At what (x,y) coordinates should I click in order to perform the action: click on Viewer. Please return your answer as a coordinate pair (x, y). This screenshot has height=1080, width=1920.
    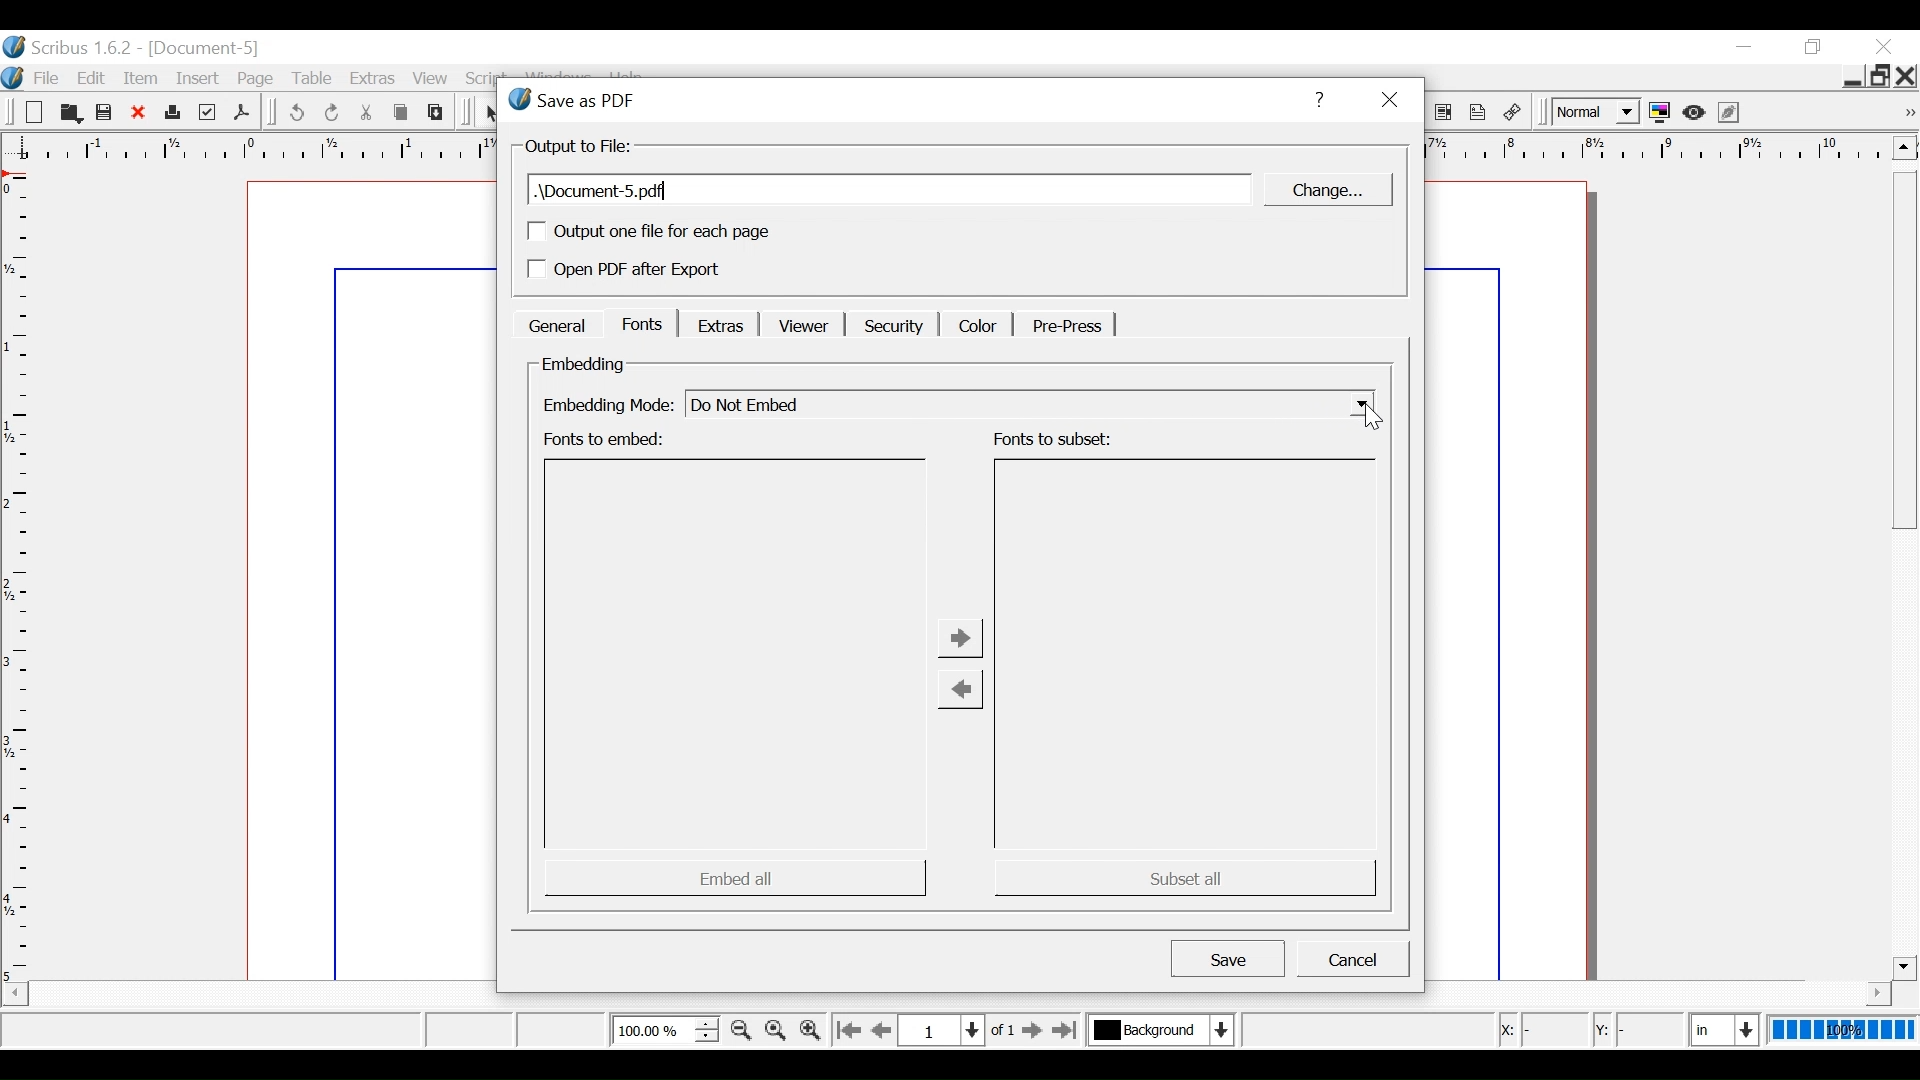
    Looking at the image, I should click on (799, 326).